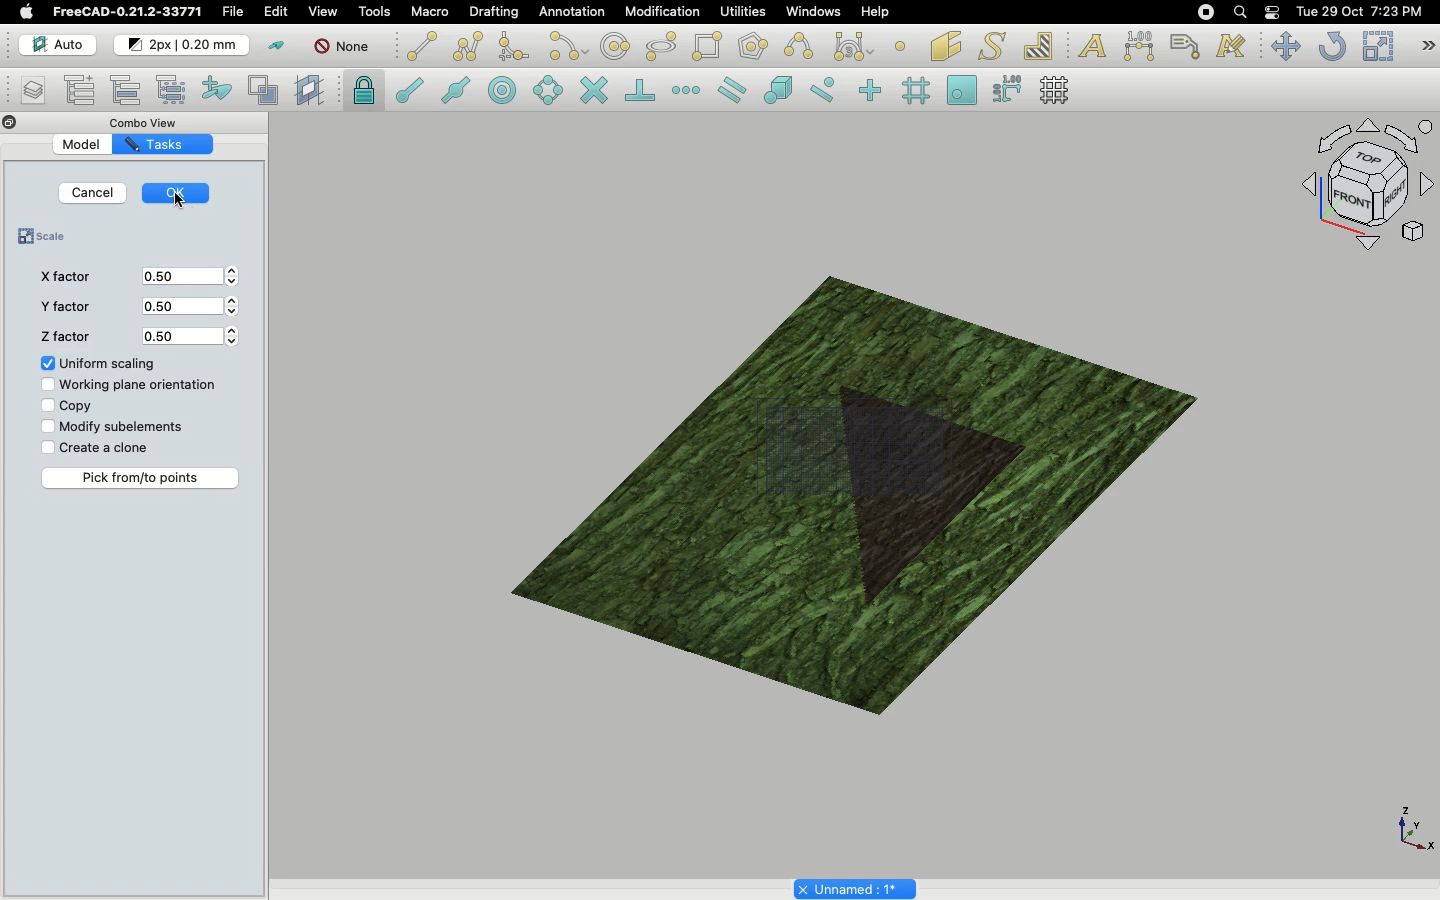  I want to click on Create a clone, so click(95, 447).